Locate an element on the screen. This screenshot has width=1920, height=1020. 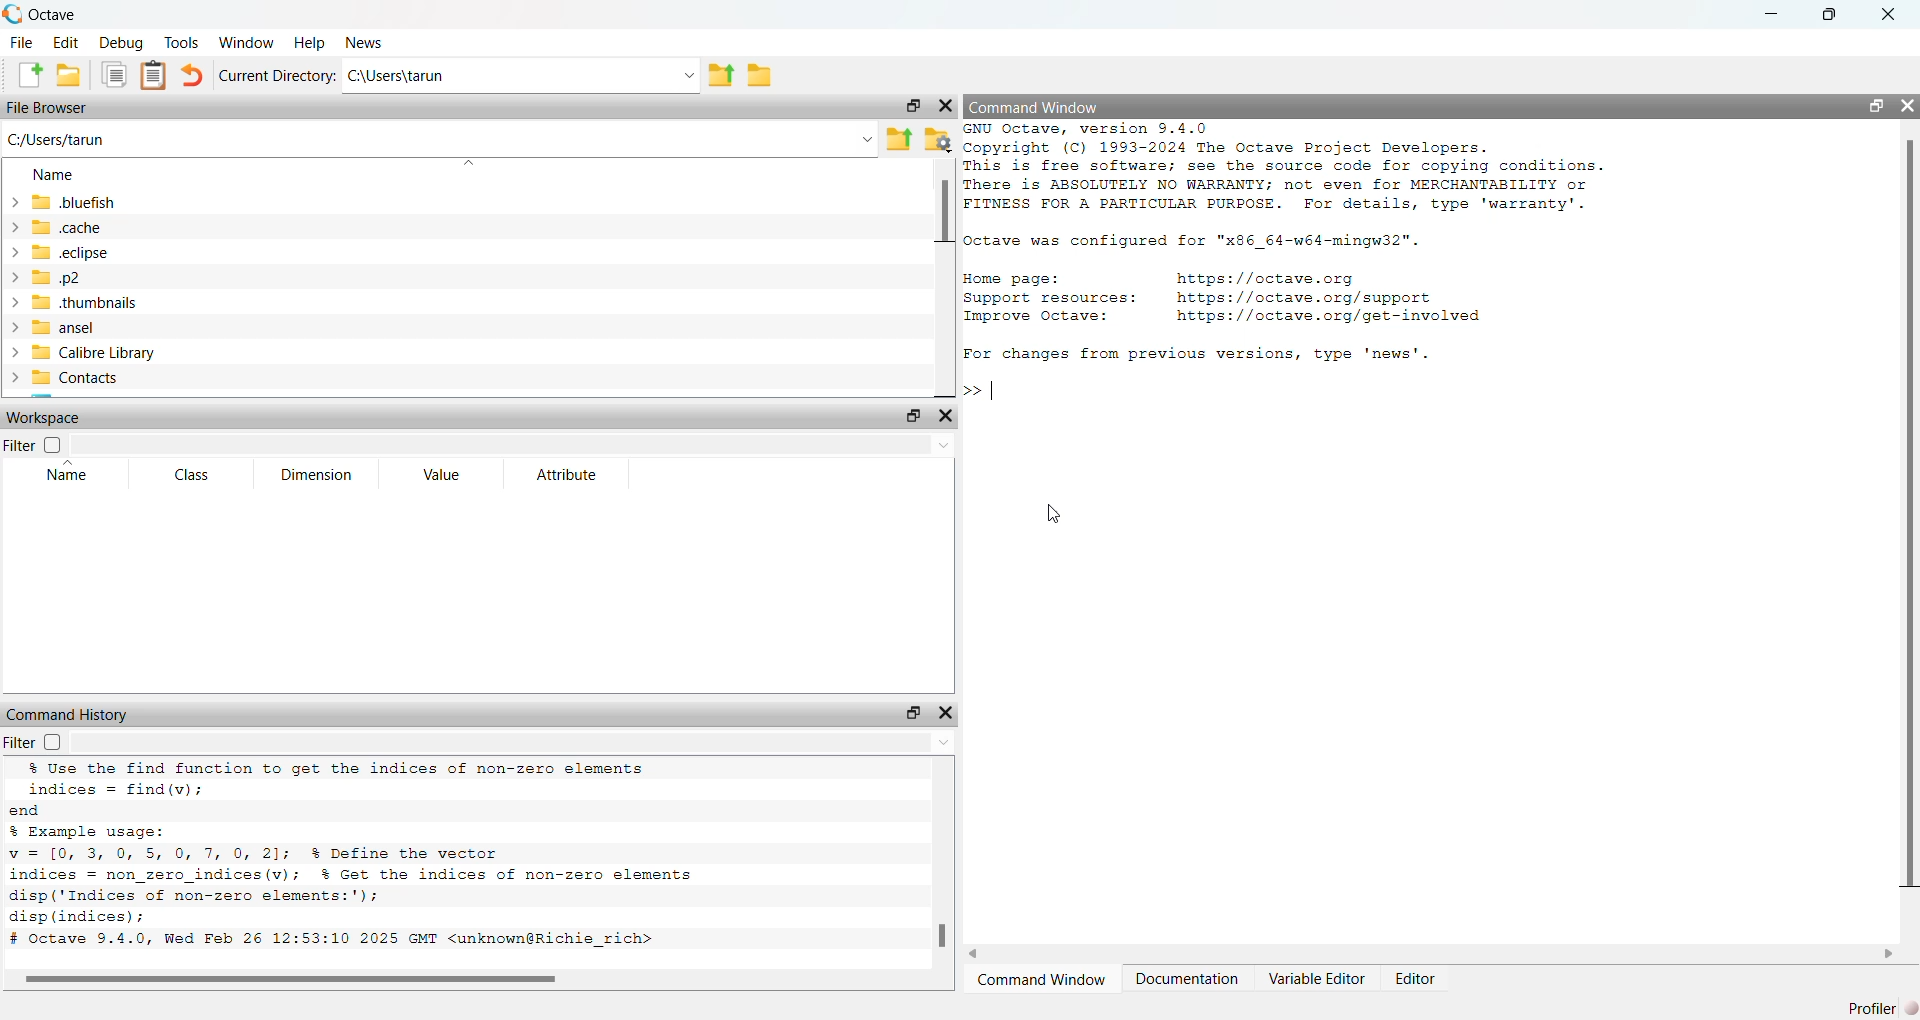
restore down is located at coordinates (913, 417).